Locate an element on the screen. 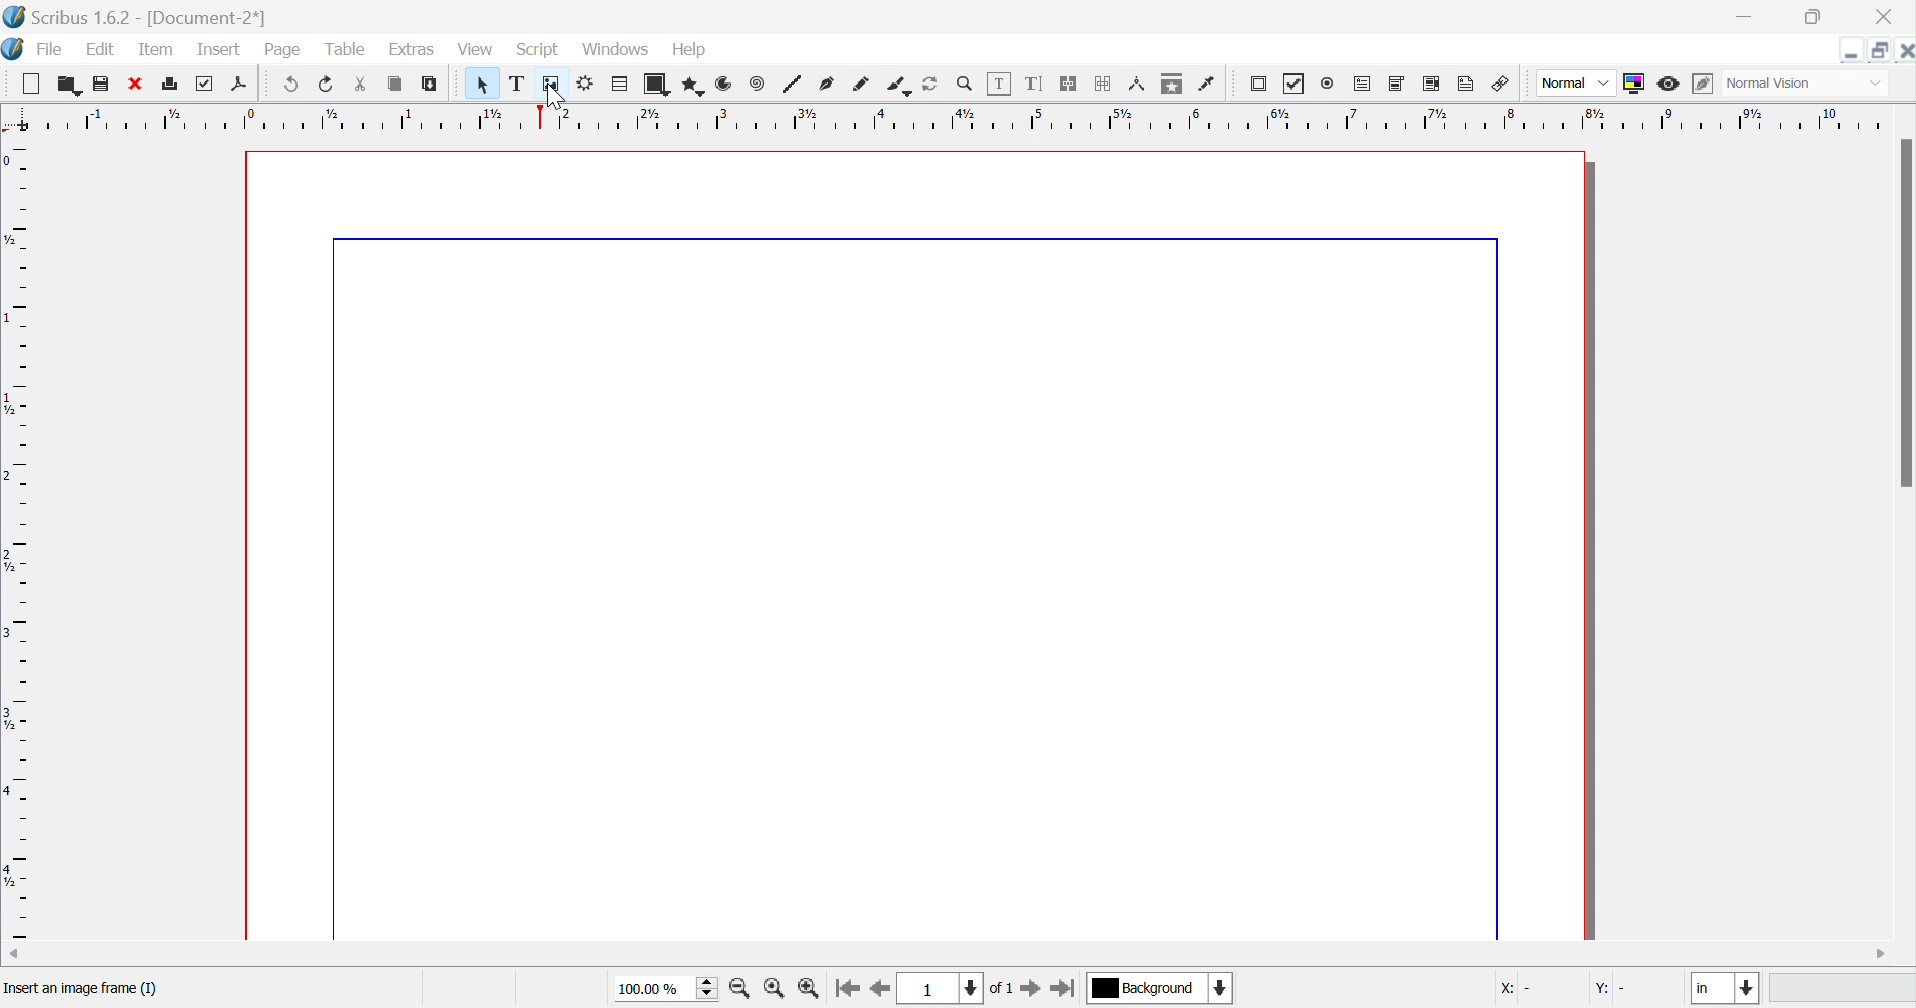 Image resolution: width=1916 pixels, height=1008 pixels. scroll left is located at coordinates (12, 952).